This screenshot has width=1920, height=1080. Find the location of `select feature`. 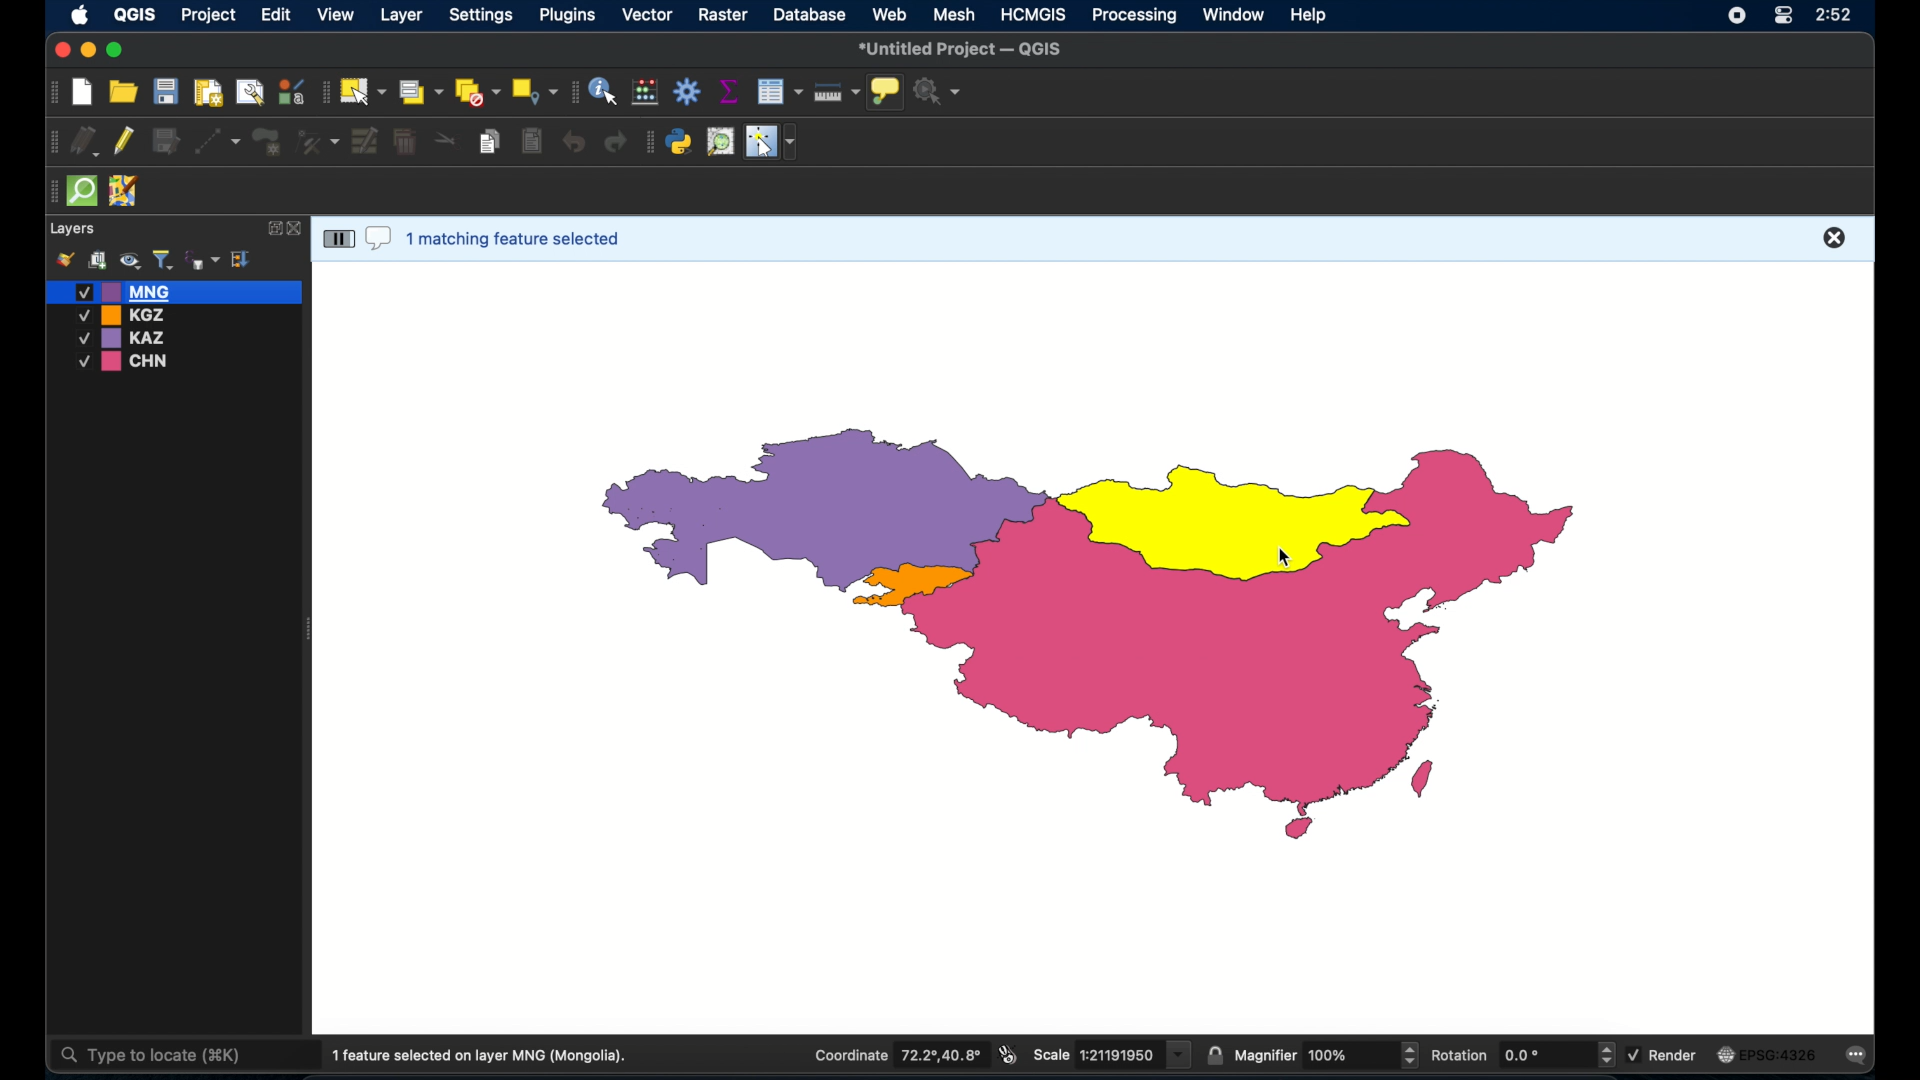

select feature is located at coordinates (337, 238).